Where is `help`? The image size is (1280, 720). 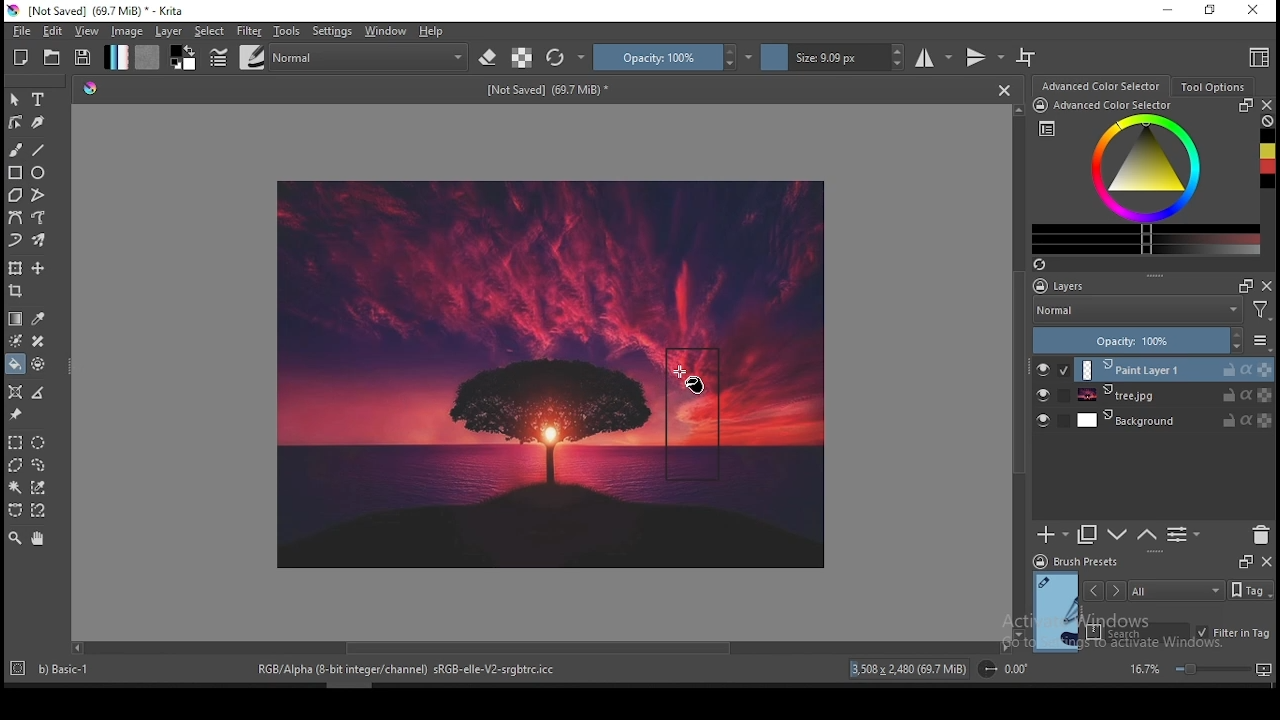
help is located at coordinates (432, 32).